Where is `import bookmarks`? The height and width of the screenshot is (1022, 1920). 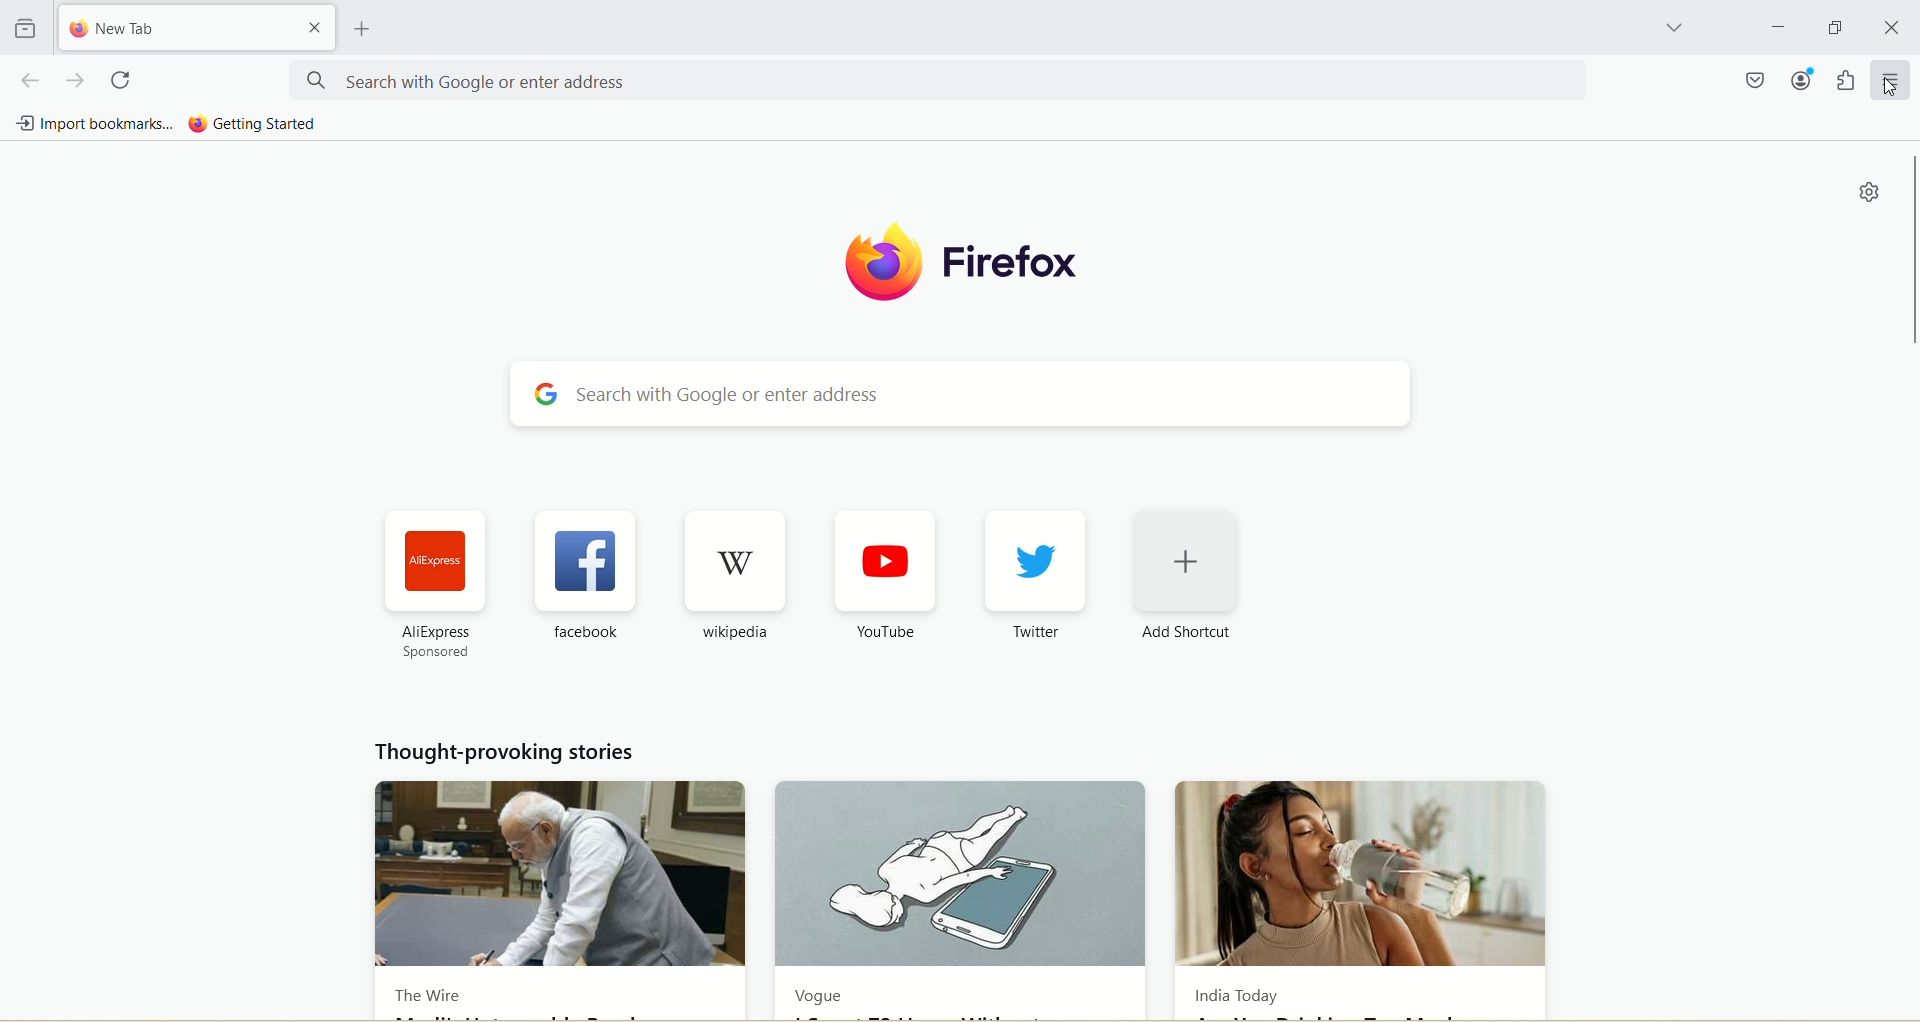
import bookmarks is located at coordinates (95, 125).